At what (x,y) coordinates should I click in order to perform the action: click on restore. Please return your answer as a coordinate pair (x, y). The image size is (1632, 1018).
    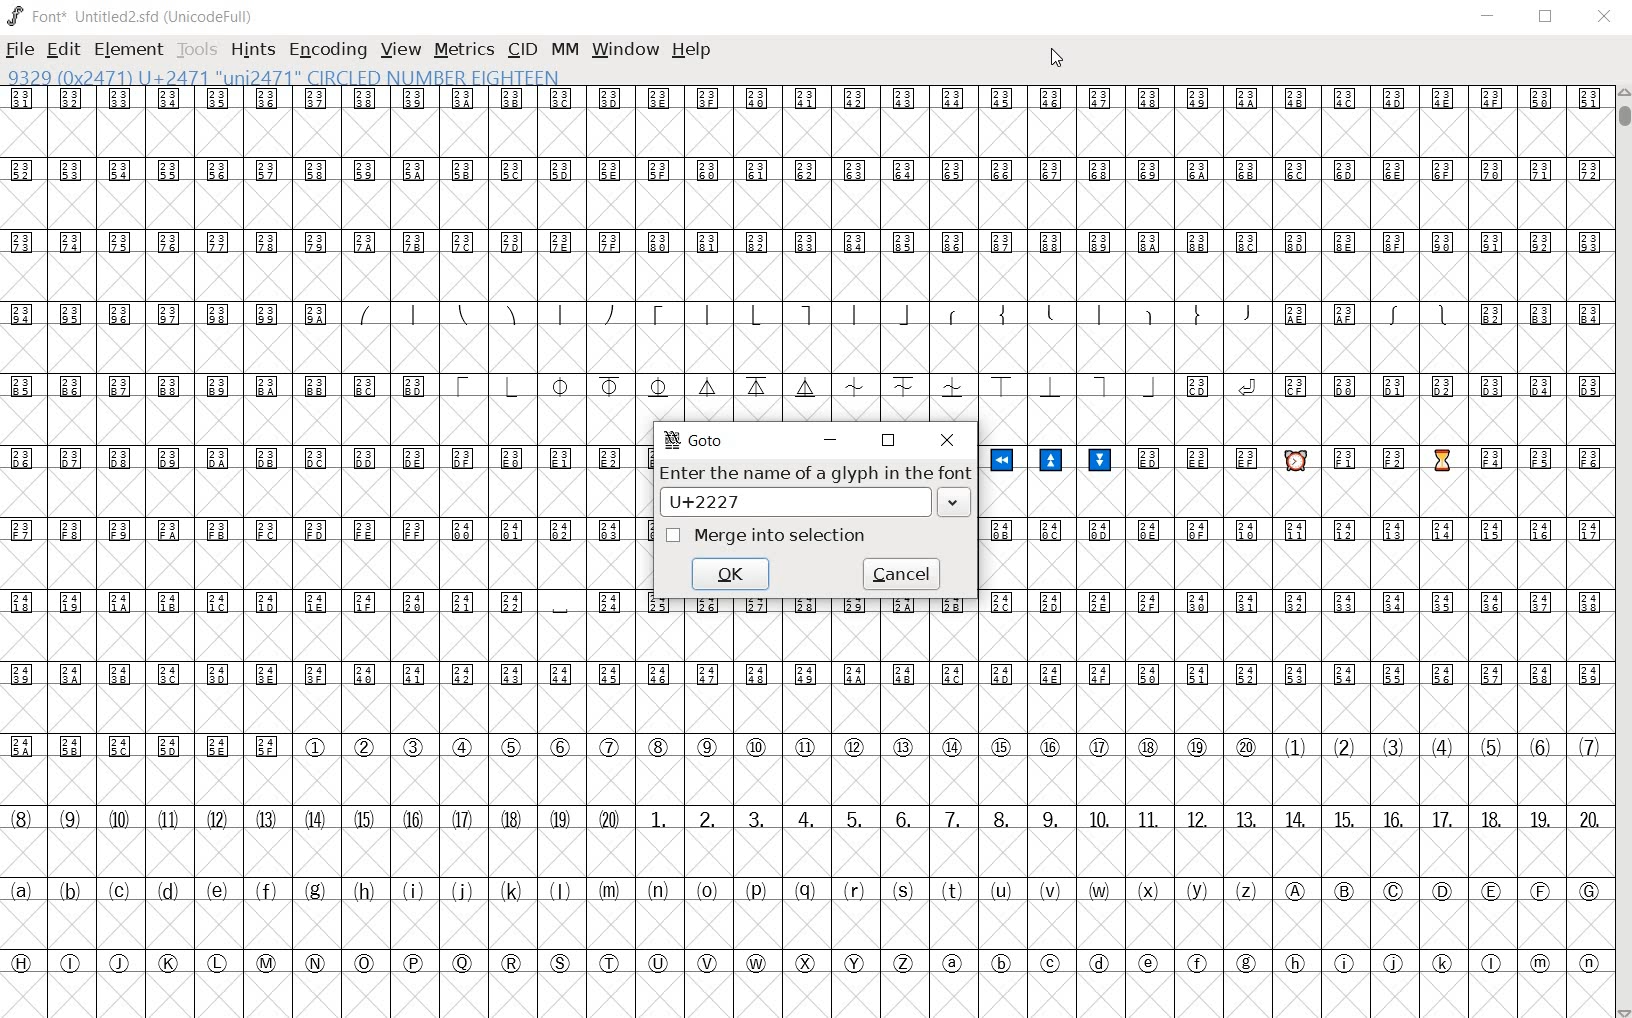
    Looking at the image, I should click on (889, 441).